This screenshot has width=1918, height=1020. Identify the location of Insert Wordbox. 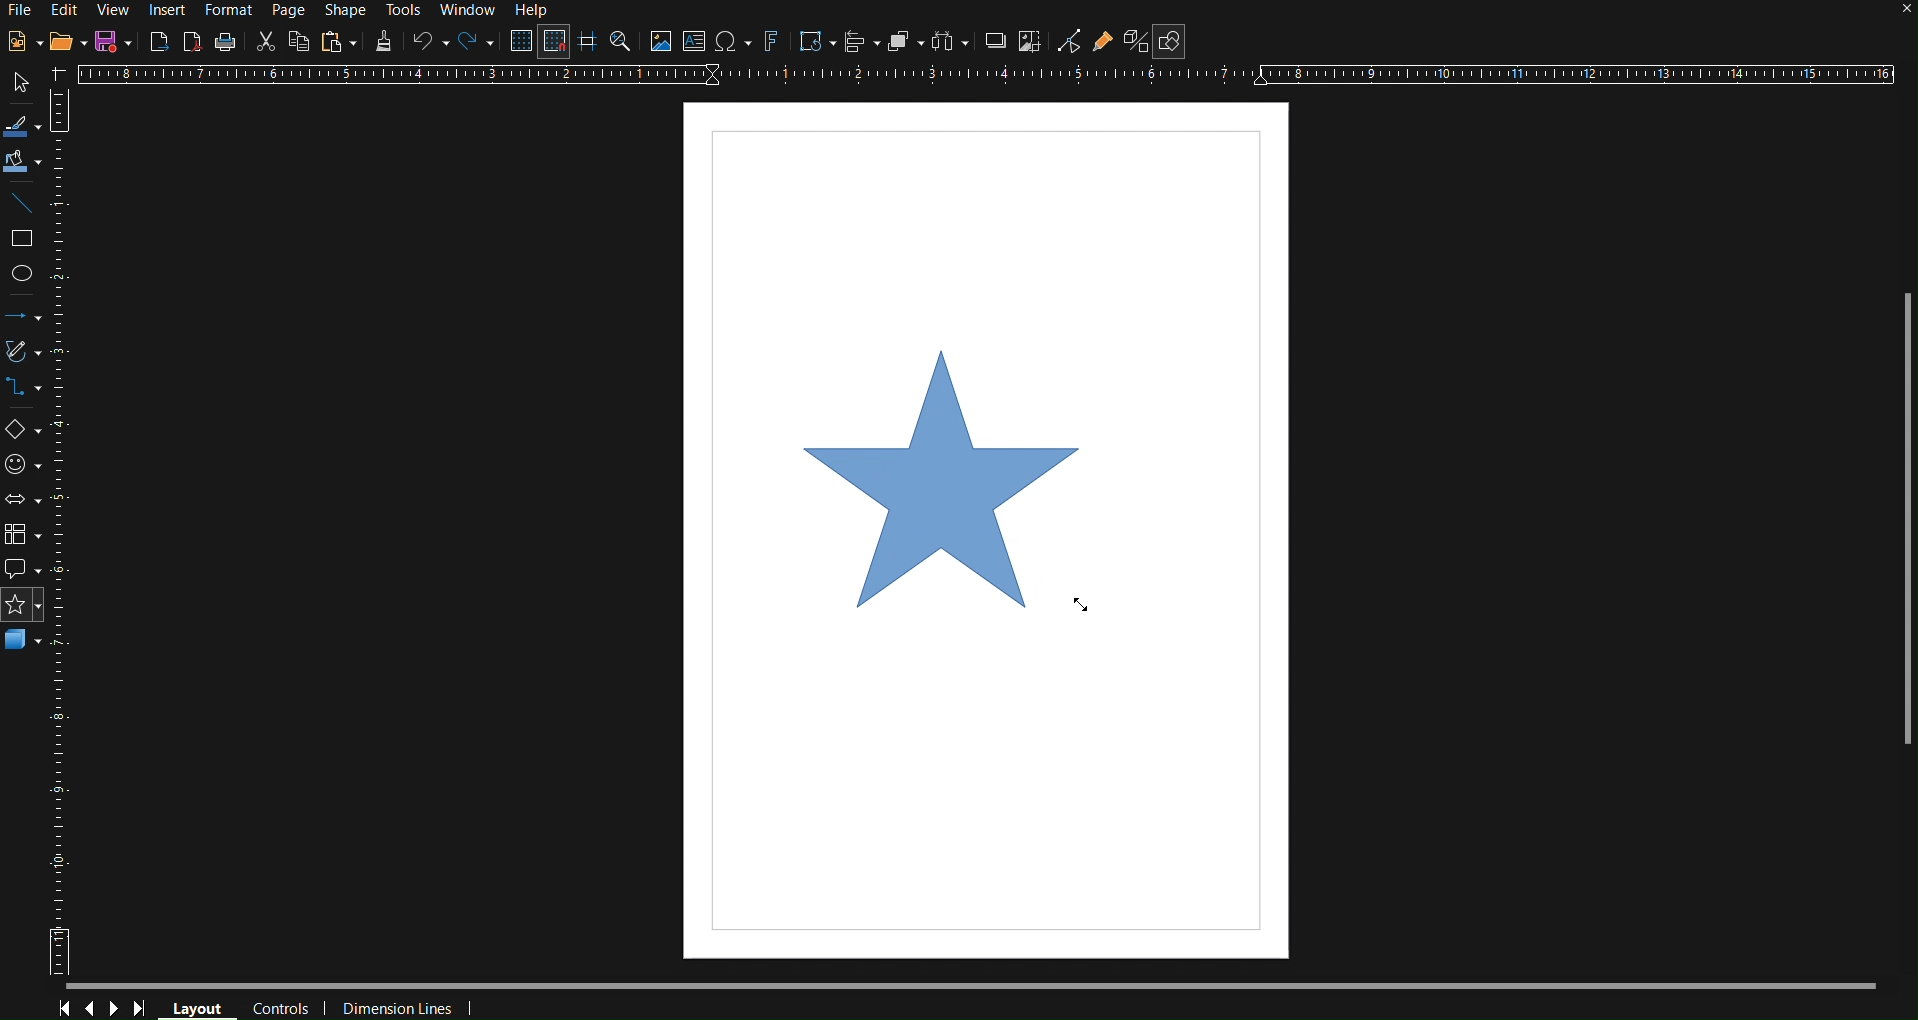
(695, 43).